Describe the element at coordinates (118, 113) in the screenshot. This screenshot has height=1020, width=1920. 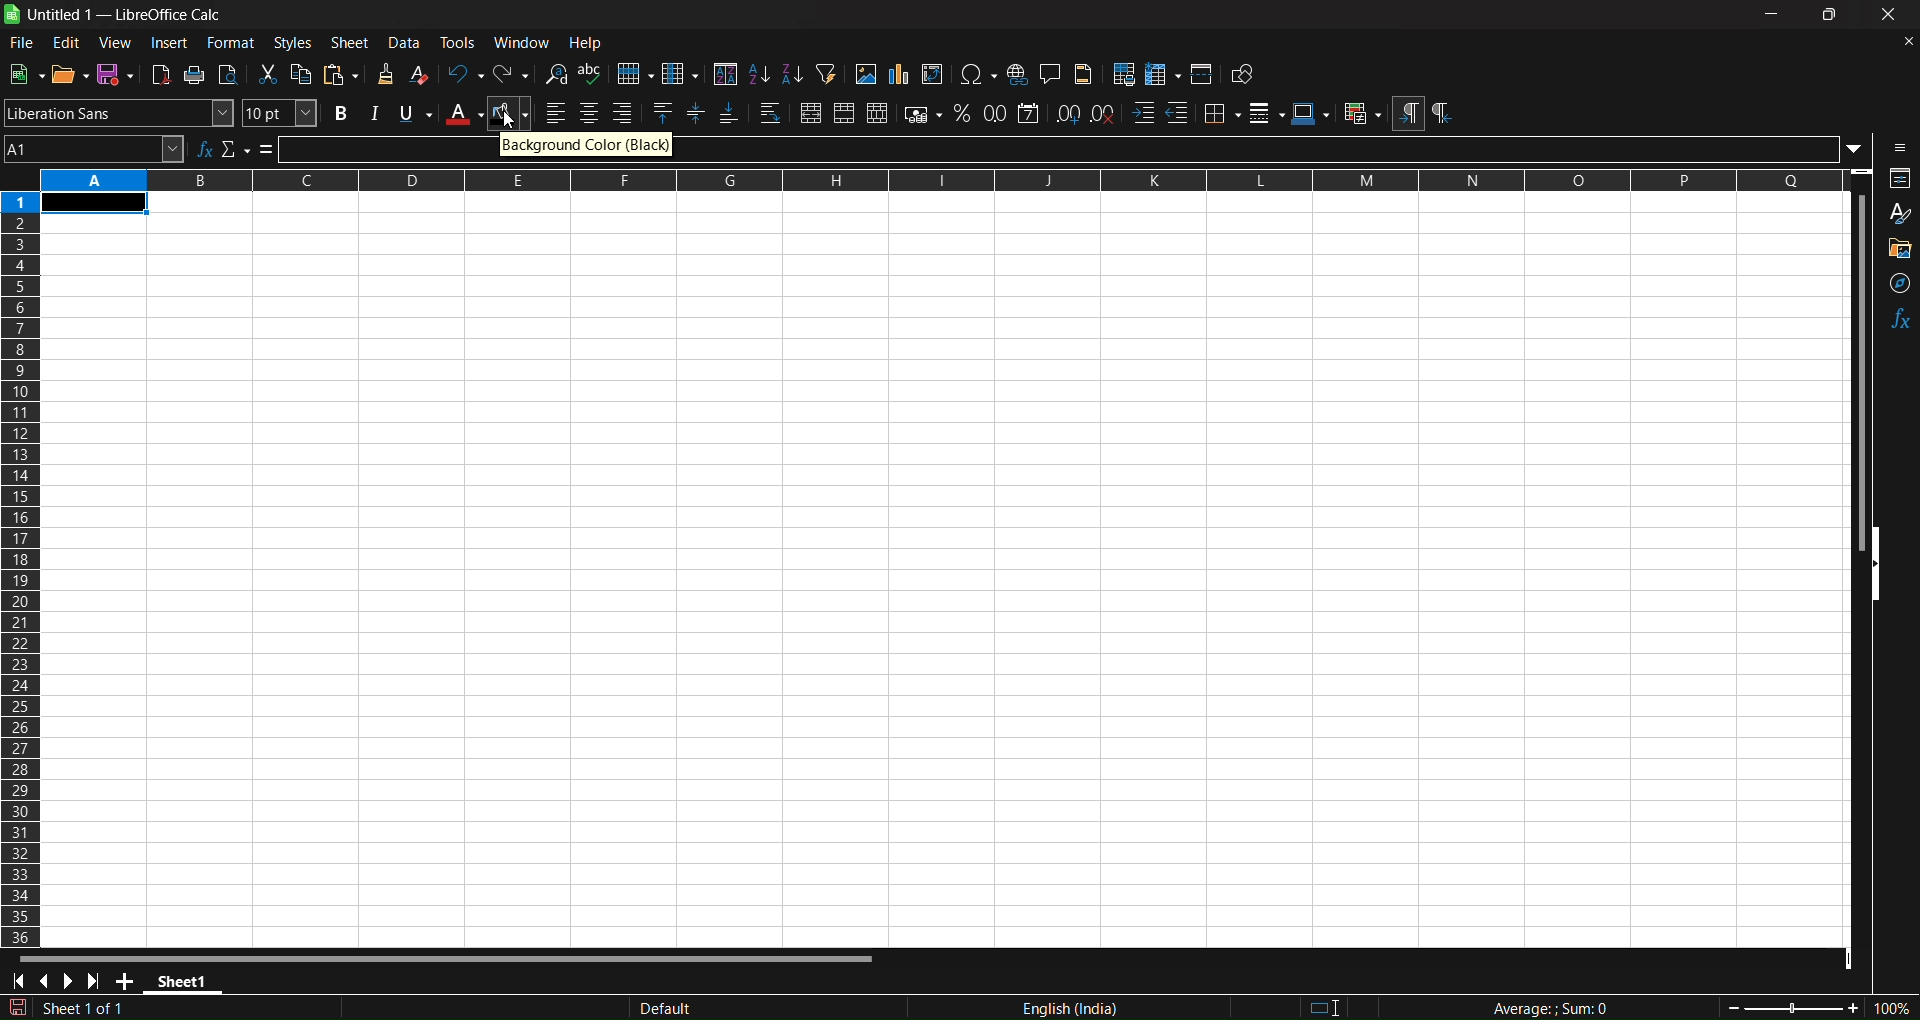
I see `font name` at that location.